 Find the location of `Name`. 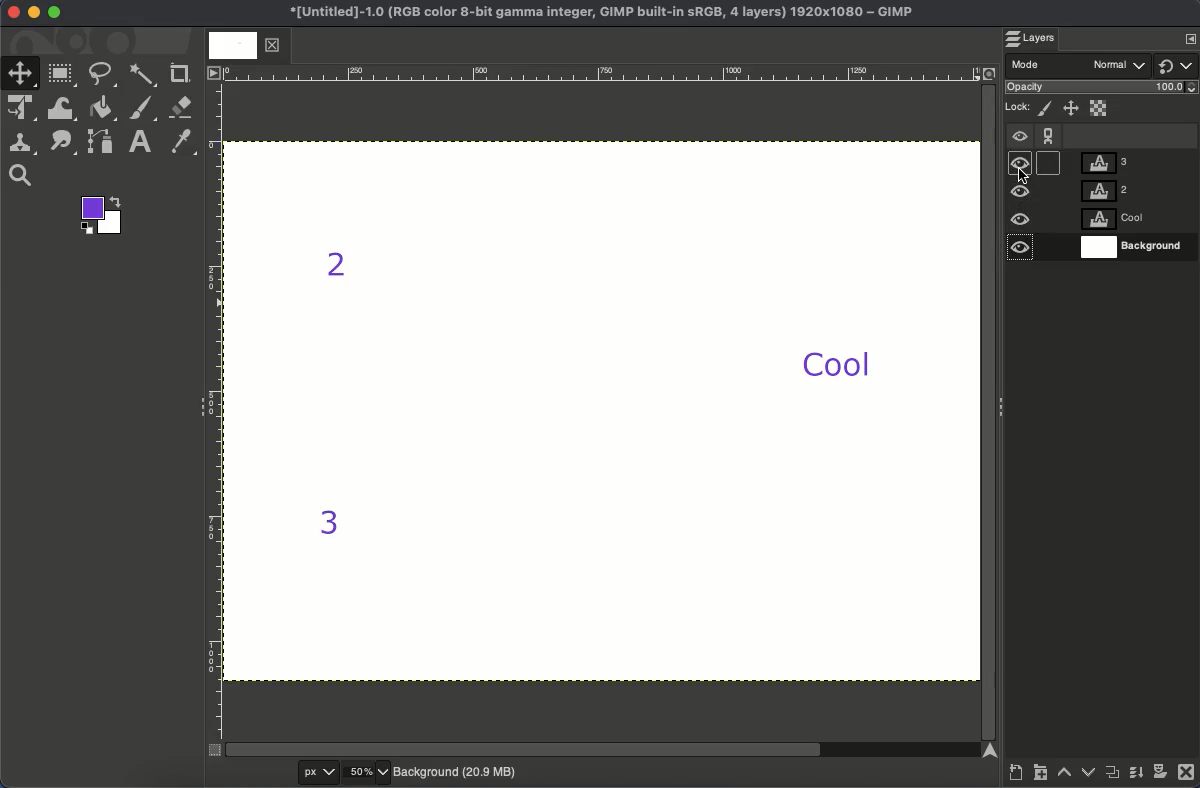

Name is located at coordinates (597, 14).